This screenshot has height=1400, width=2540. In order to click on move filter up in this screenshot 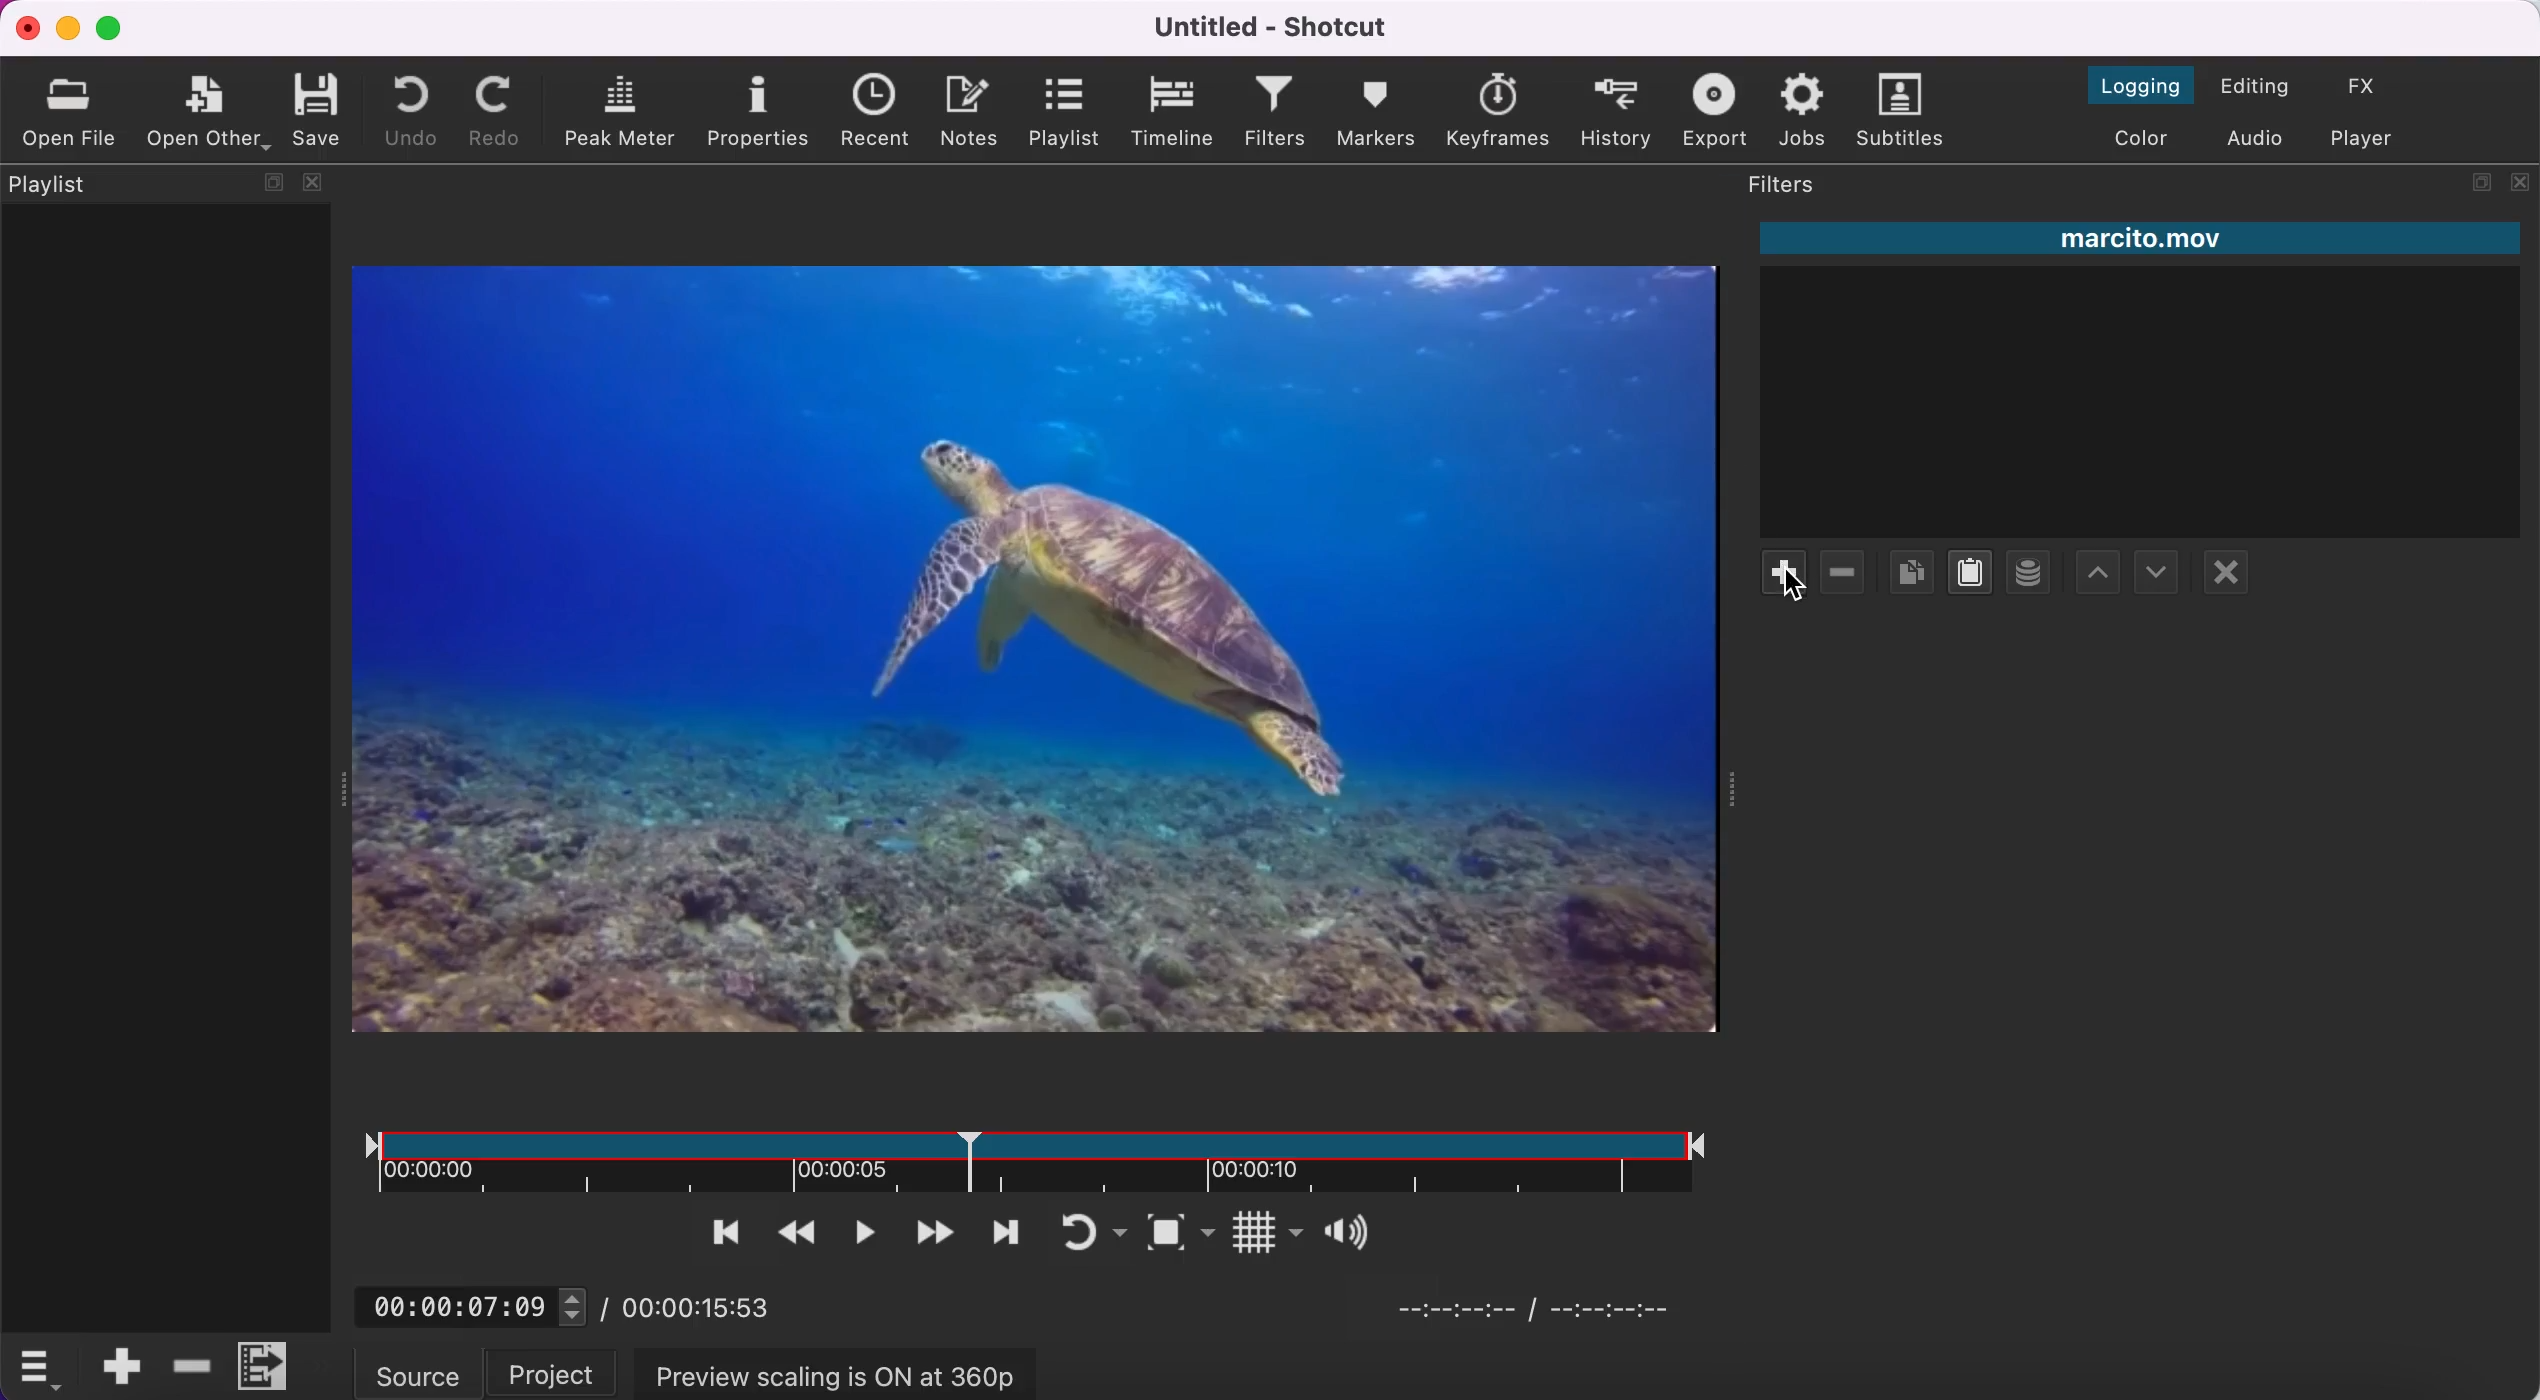, I will do `click(2159, 576)`.